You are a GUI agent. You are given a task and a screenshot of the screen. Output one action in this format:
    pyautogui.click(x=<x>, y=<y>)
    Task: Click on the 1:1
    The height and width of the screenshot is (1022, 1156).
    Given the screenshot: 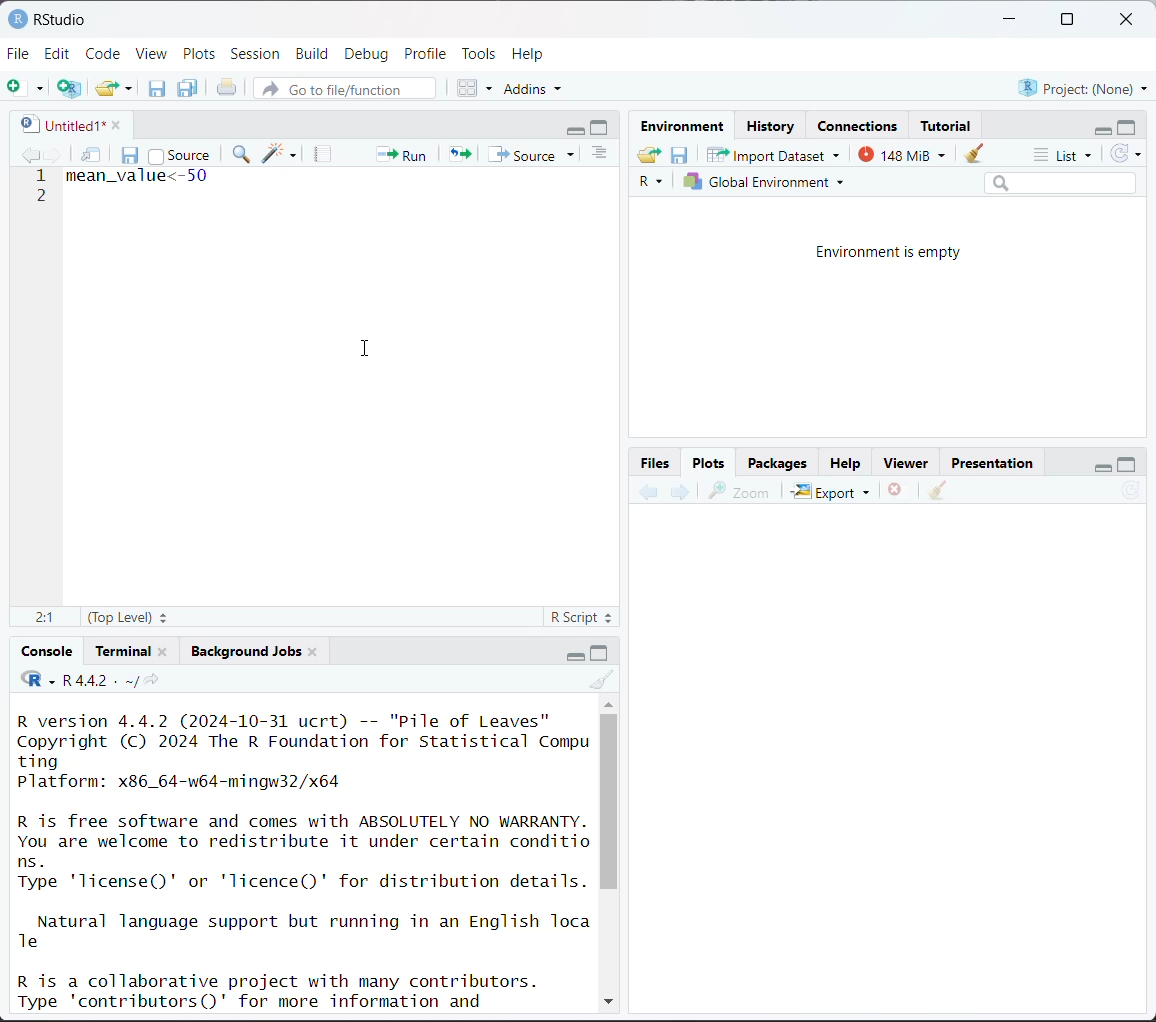 What is the action you would take?
    pyautogui.click(x=43, y=618)
    